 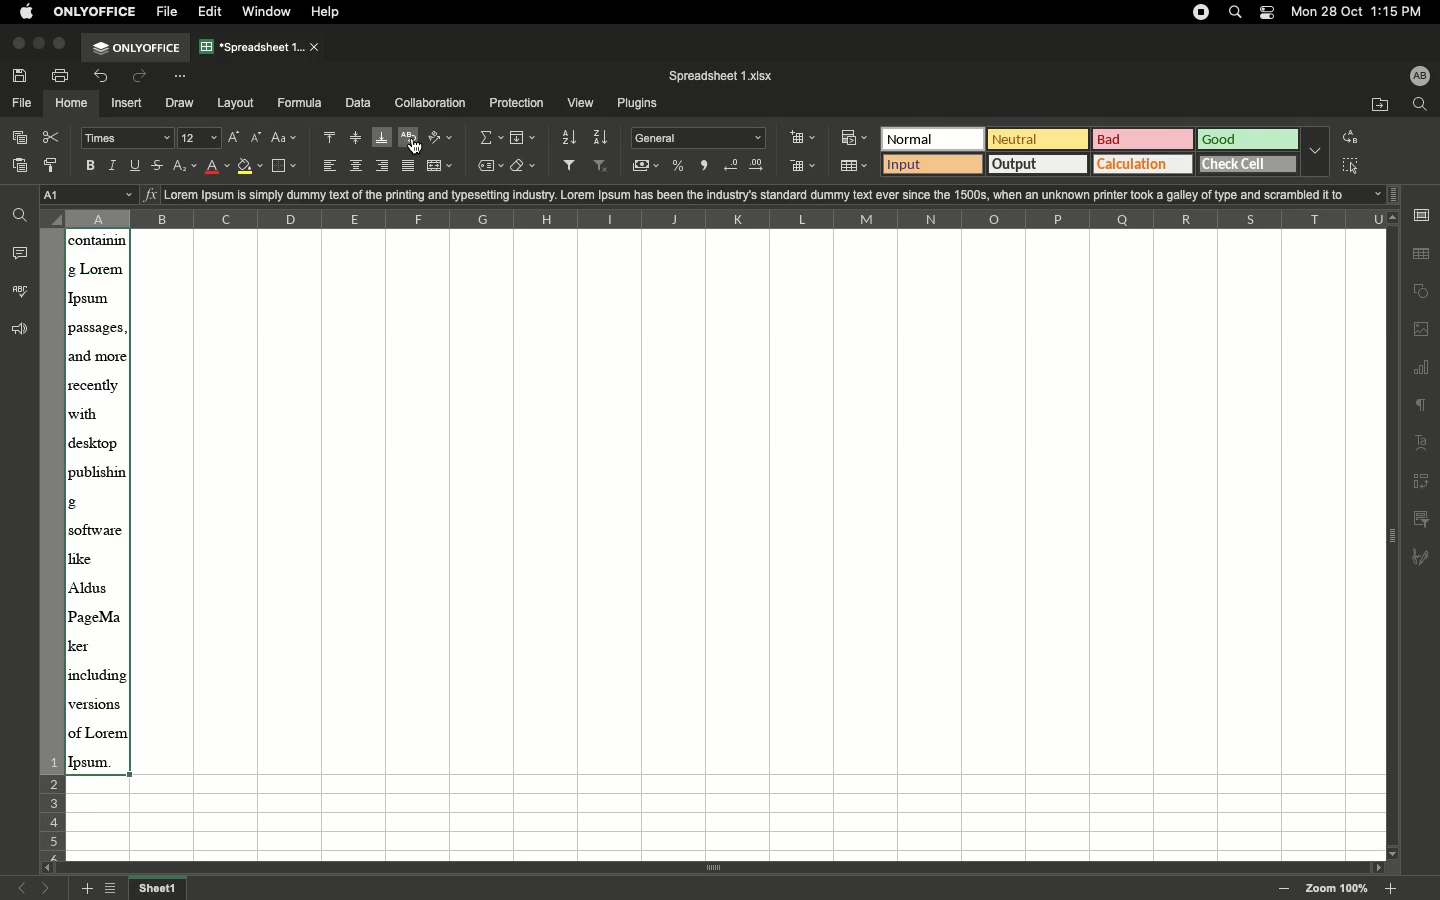 What do you see at coordinates (1145, 164) in the screenshot?
I see `Calculation` at bounding box center [1145, 164].